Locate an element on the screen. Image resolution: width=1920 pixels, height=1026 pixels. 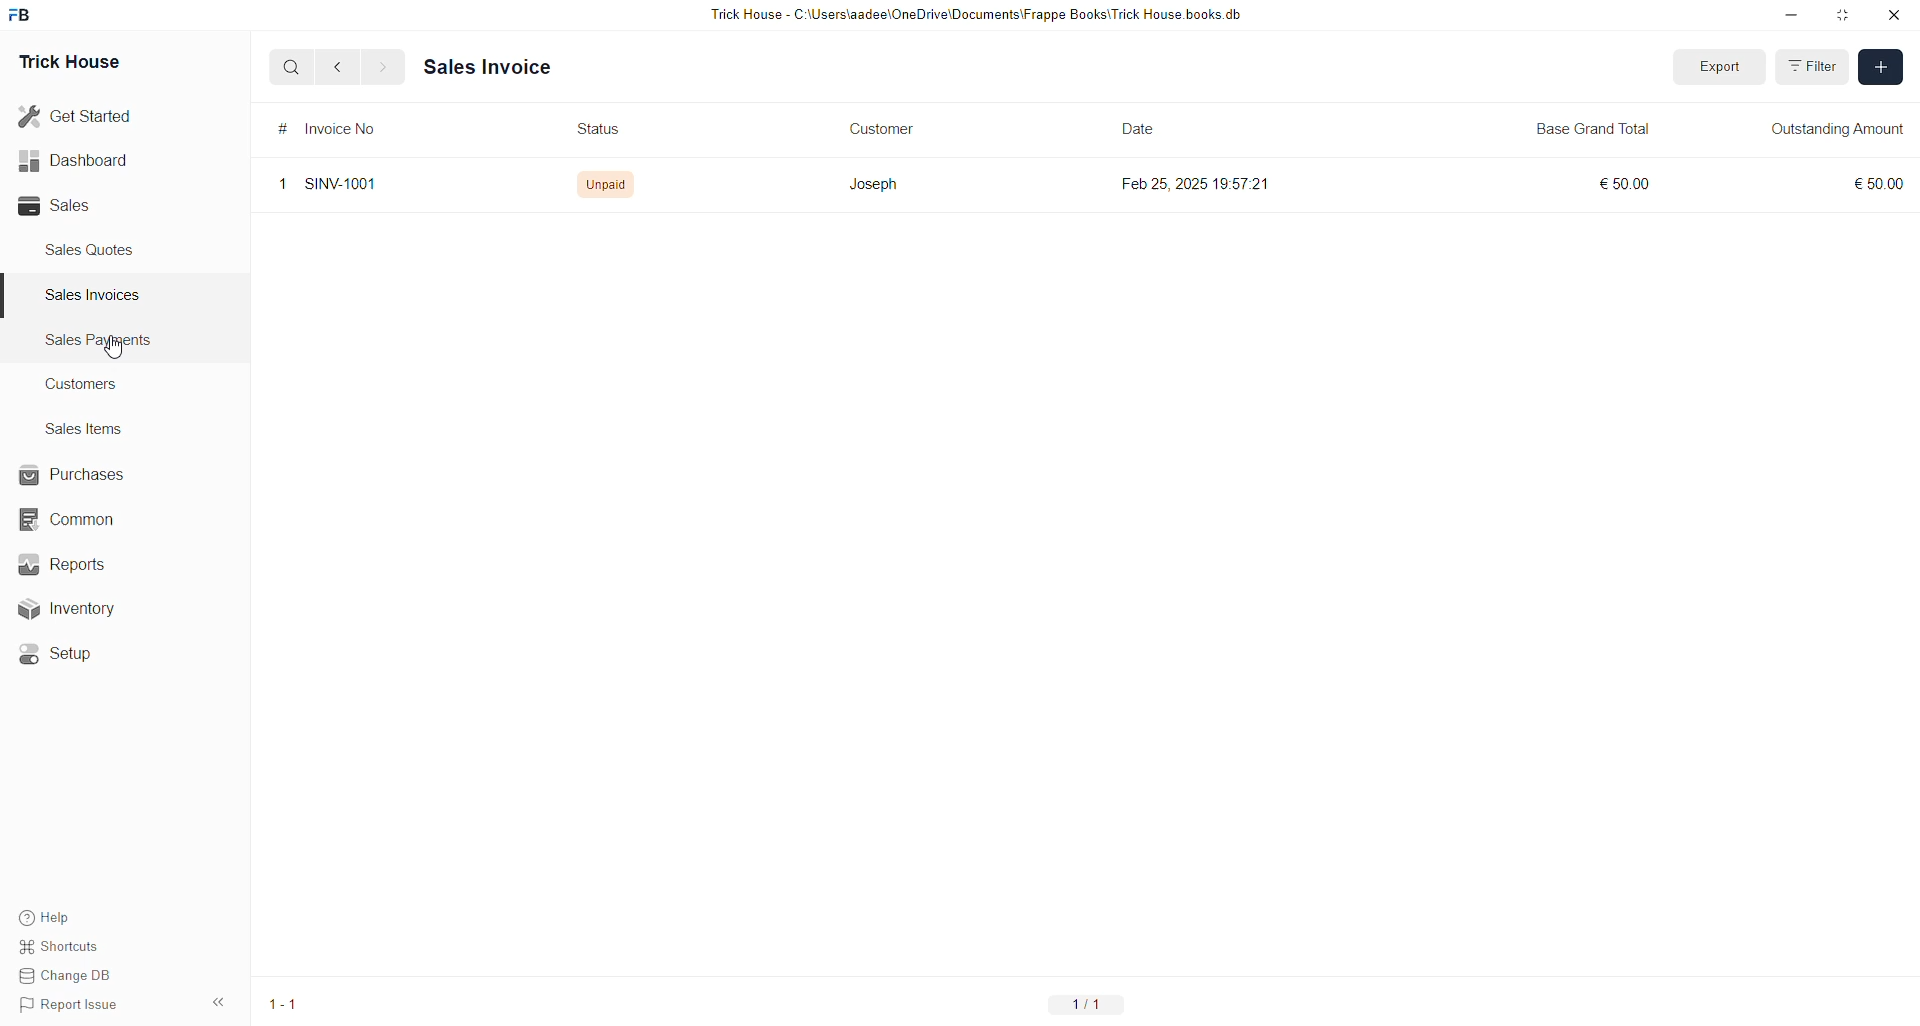
Change DB is located at coordinates (72, 974).